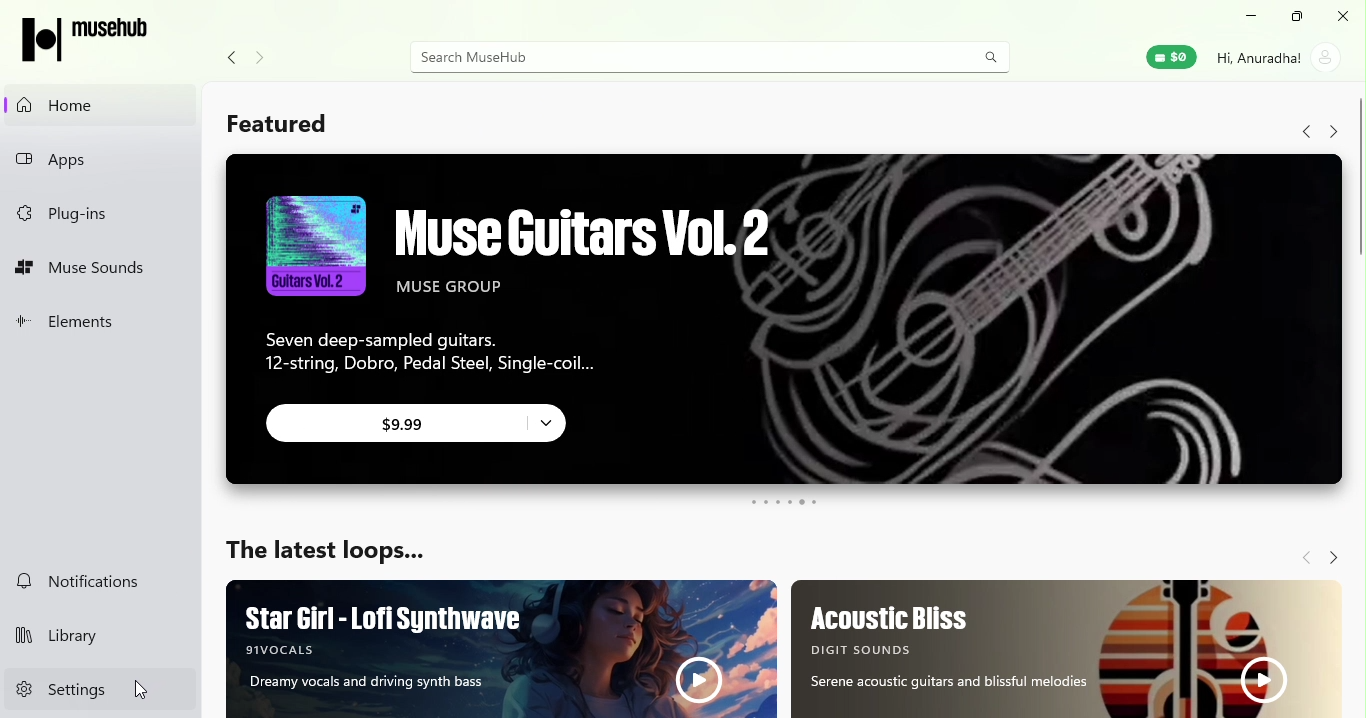 The width and height of the screenshot is (1366, 718). What do you see at coordinates (1295, 17) in the screenshot?
I see `Maximize` at bounding box center [1295, 17].